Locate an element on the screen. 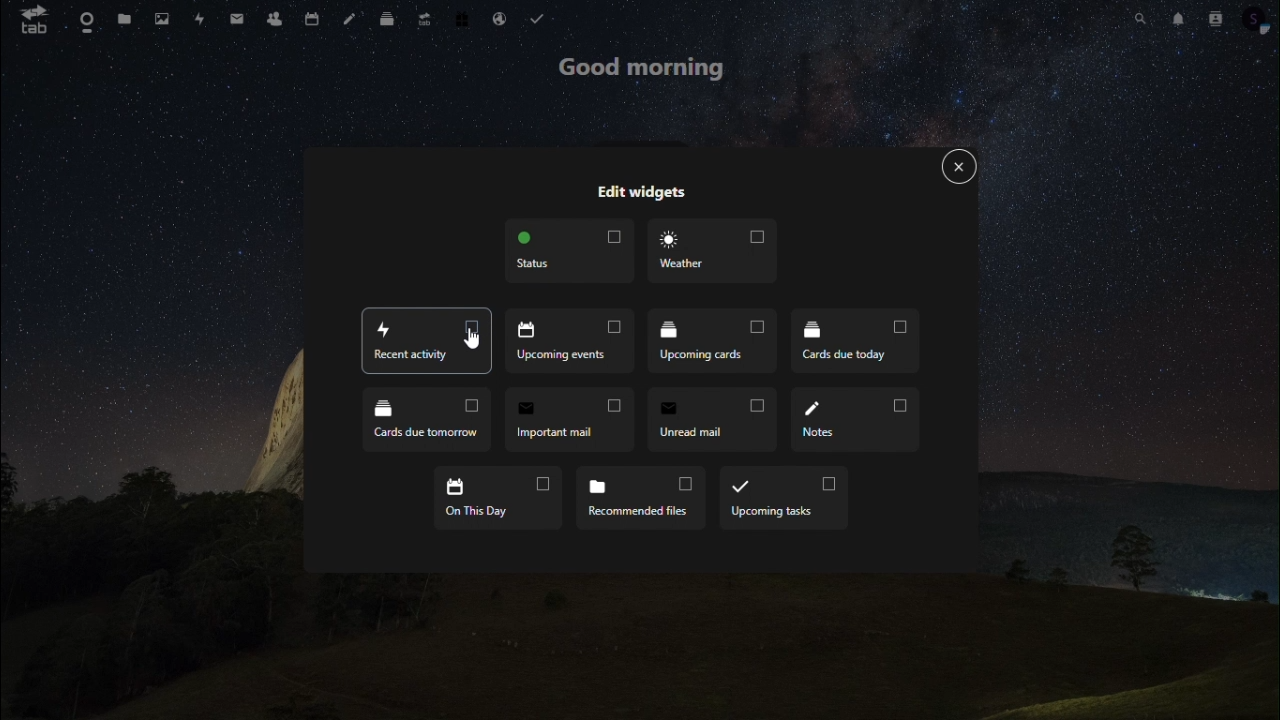 This screenshot has width=1280, height=720. files is located at coordinates (124, 20).